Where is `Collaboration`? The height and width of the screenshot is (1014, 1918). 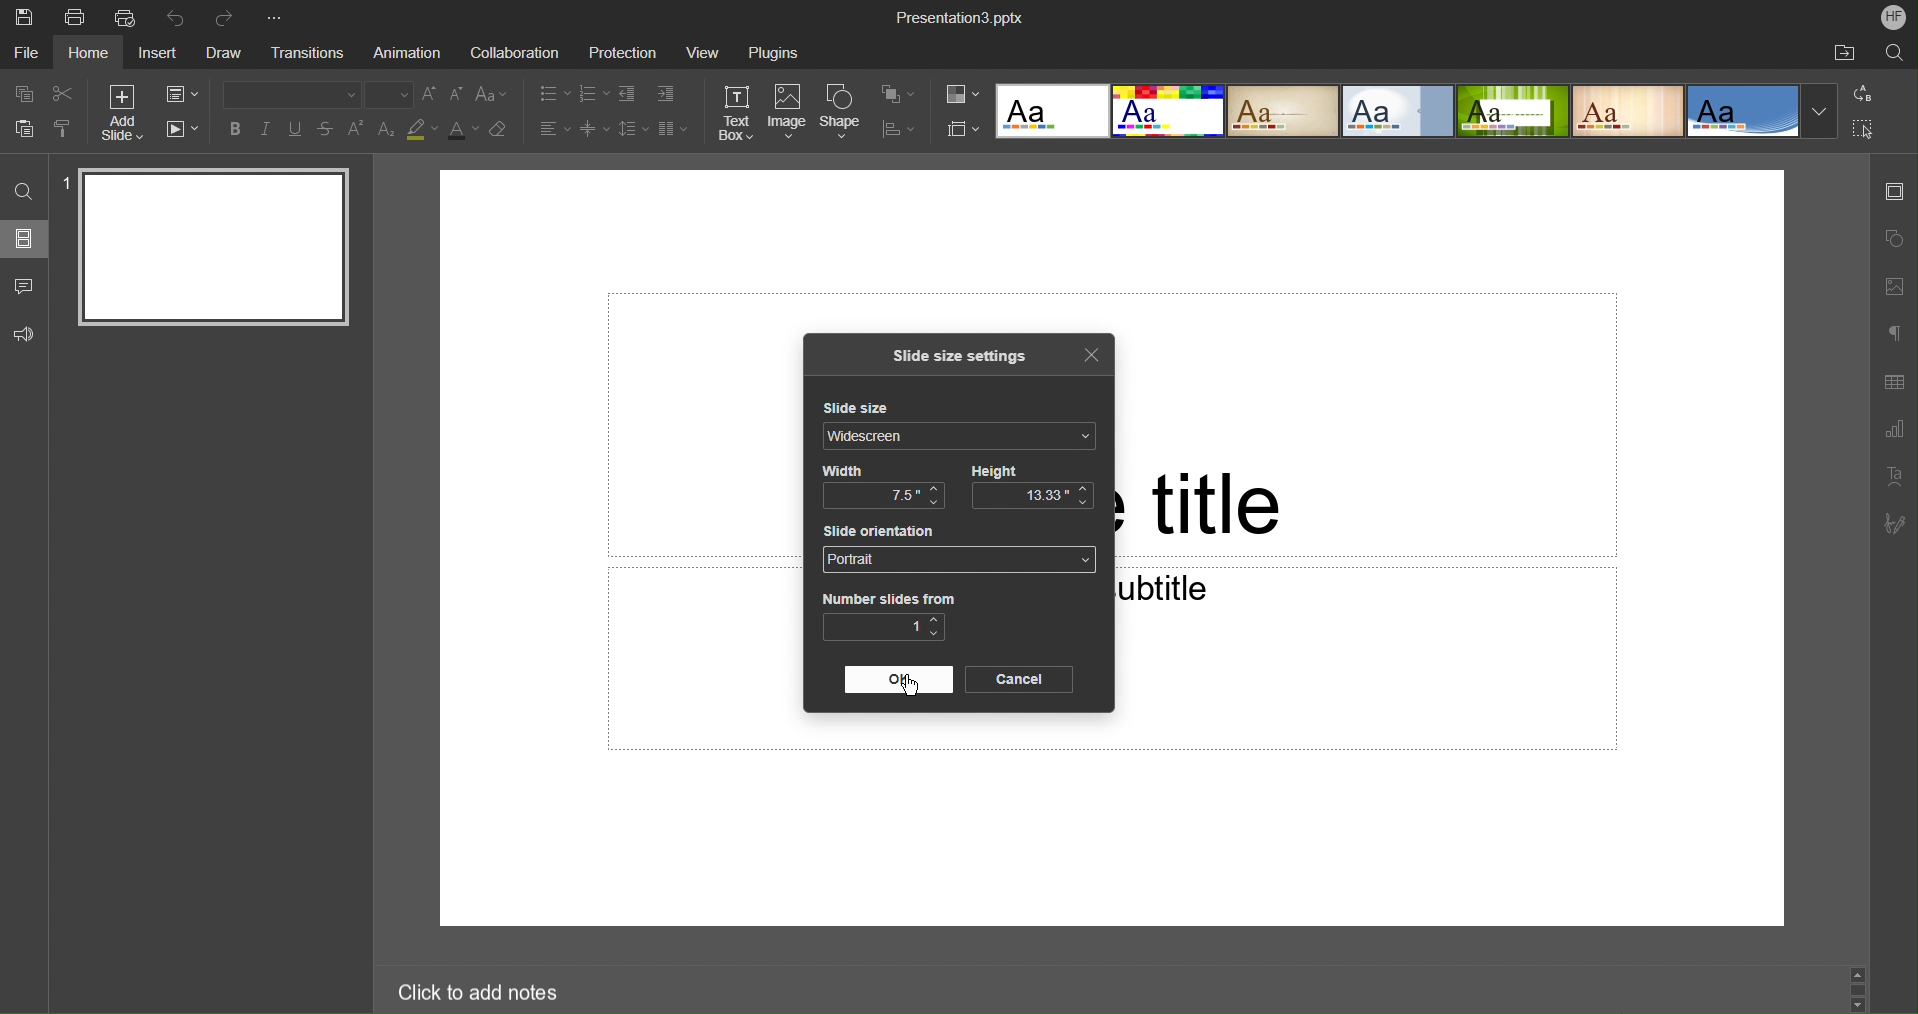
Collaboration is located at coordinates (515, 54).